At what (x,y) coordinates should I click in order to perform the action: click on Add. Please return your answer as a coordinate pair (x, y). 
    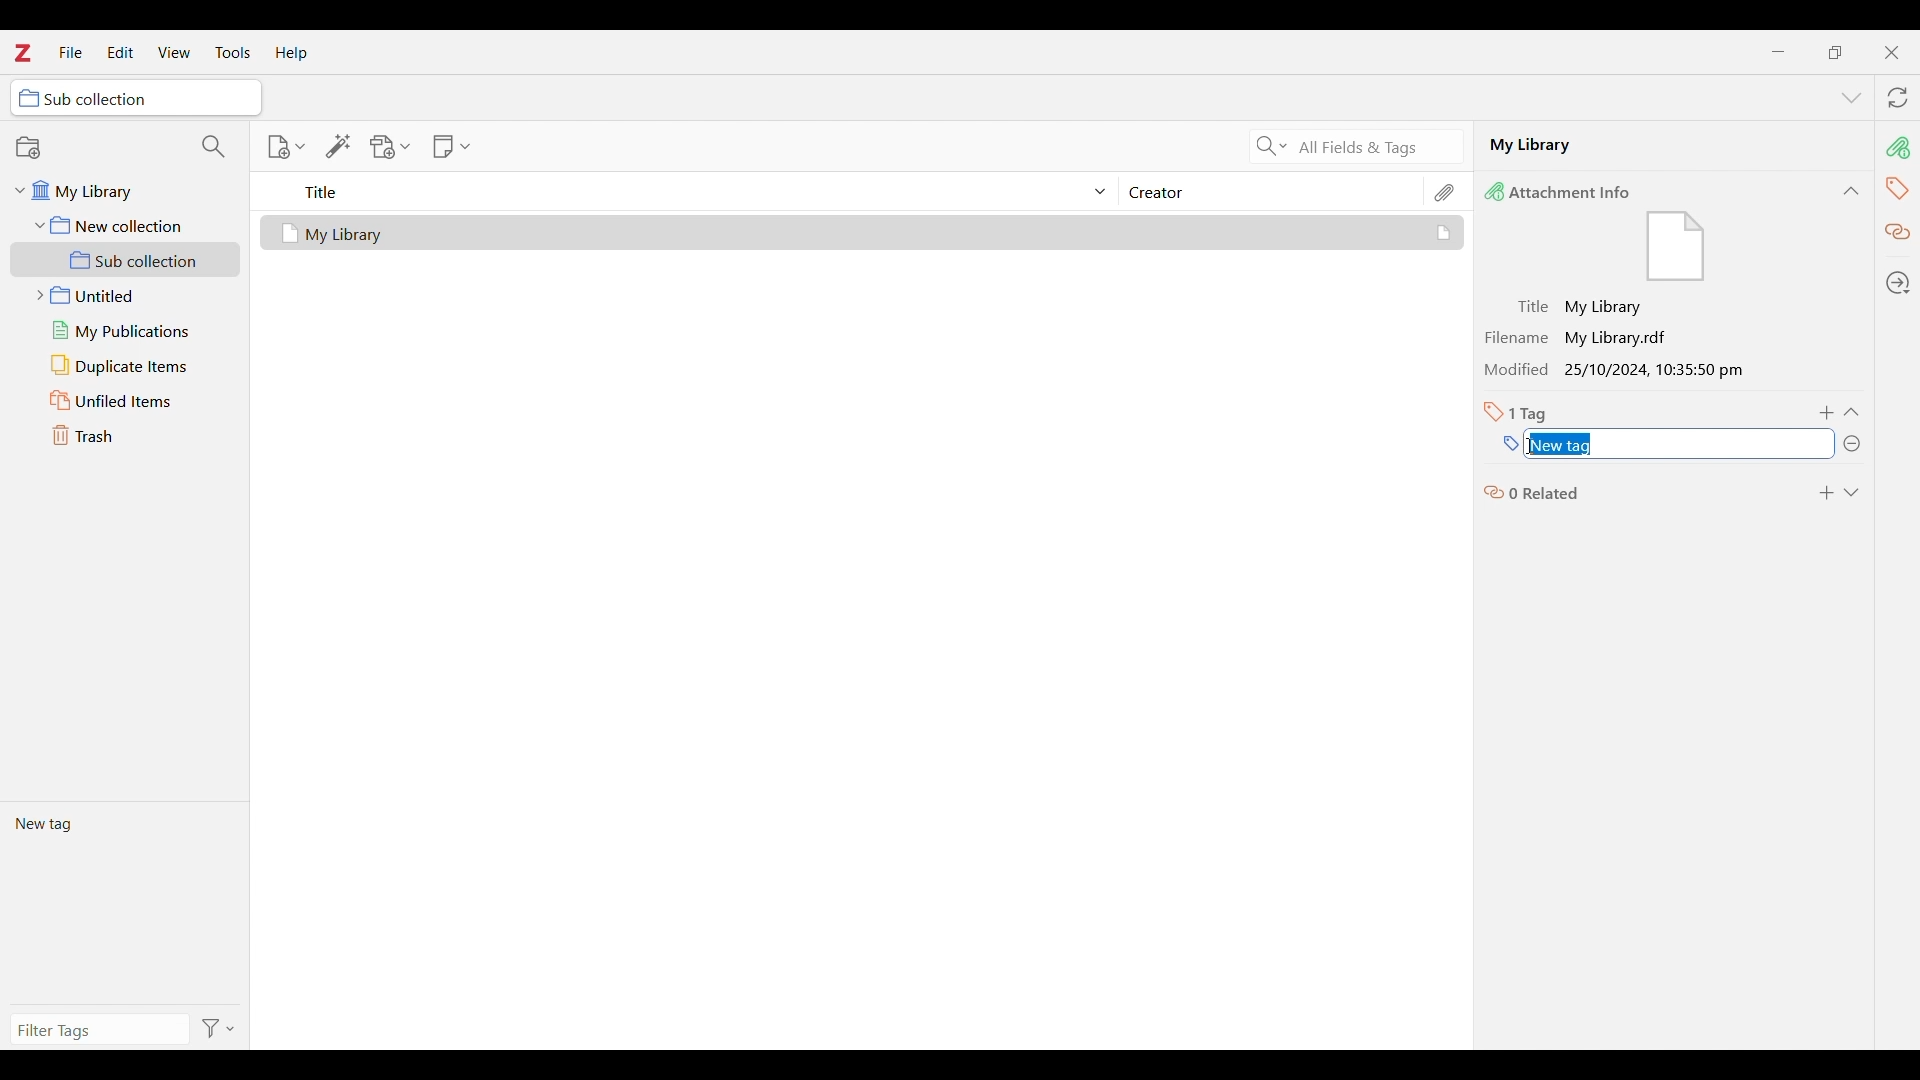
    Looking at the image, I should click on (1826, 493).